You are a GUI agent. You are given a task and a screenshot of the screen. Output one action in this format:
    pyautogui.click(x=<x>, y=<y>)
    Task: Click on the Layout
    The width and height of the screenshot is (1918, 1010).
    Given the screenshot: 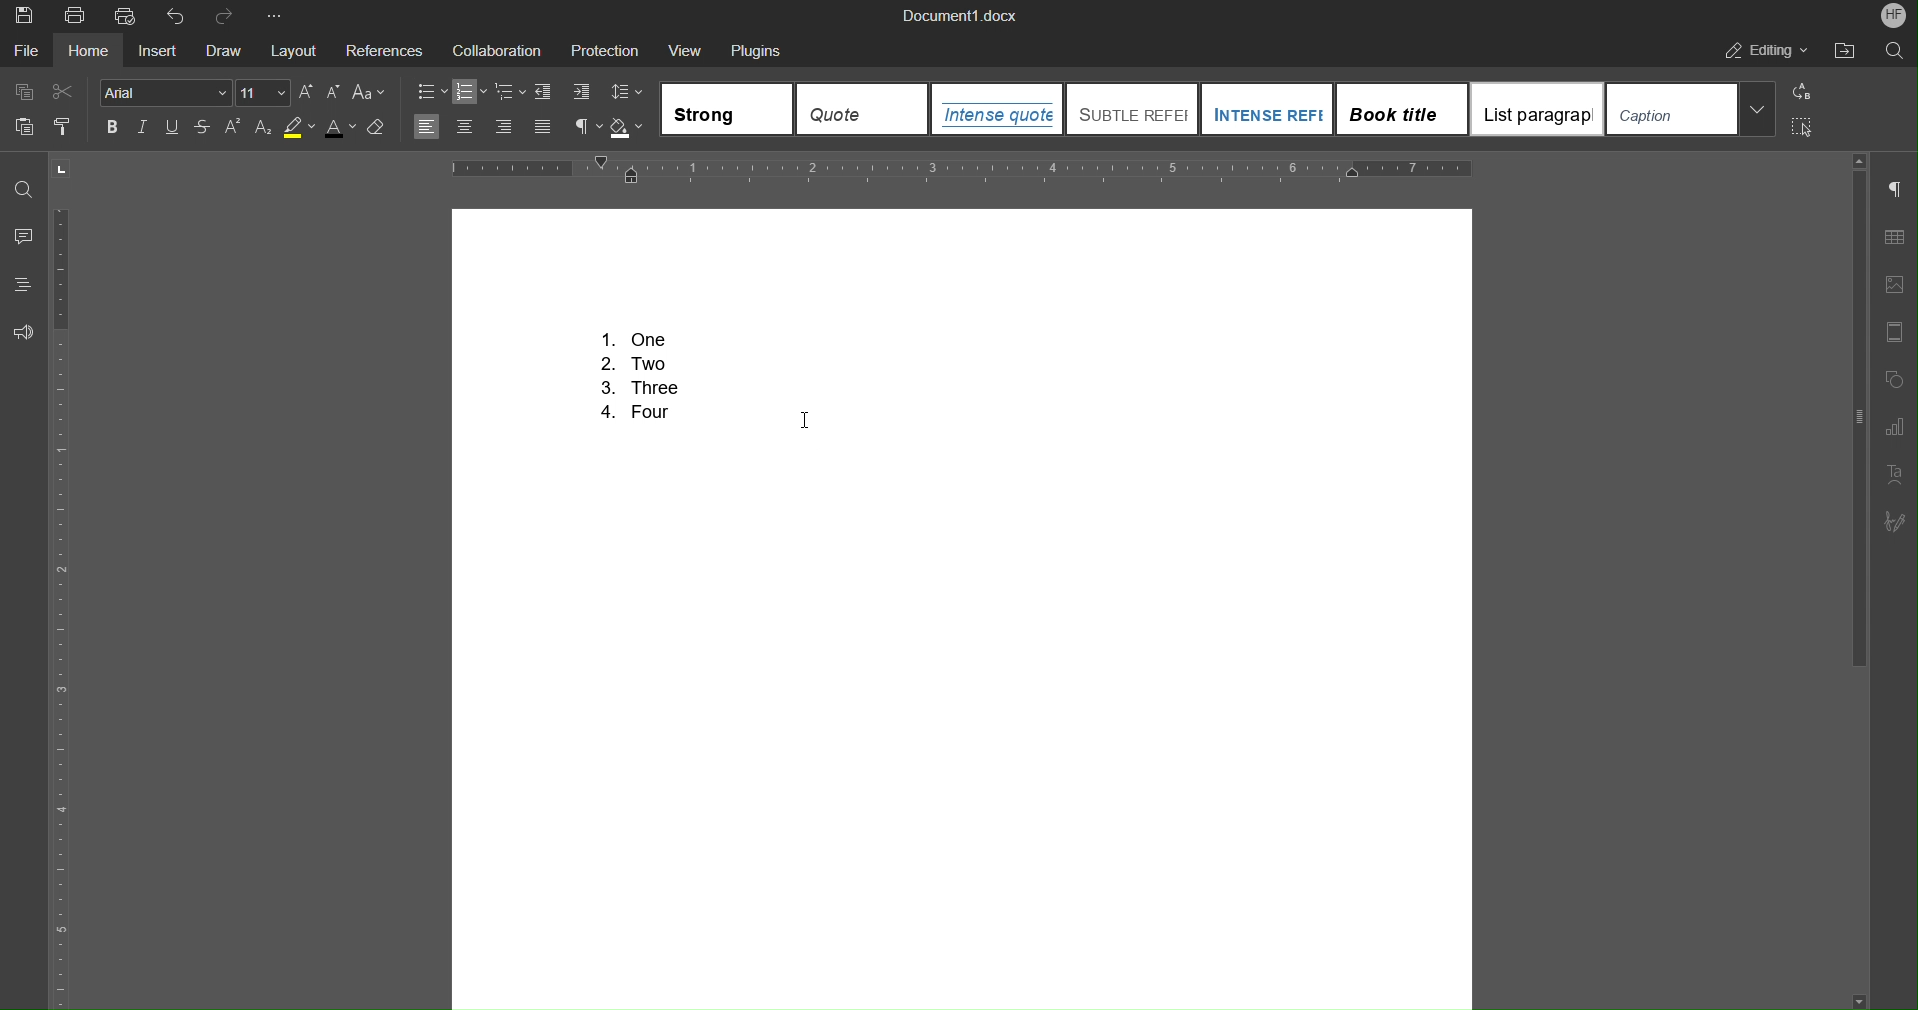 What is the action you would take?
    pyautogui.click(x=294, y=46)
    